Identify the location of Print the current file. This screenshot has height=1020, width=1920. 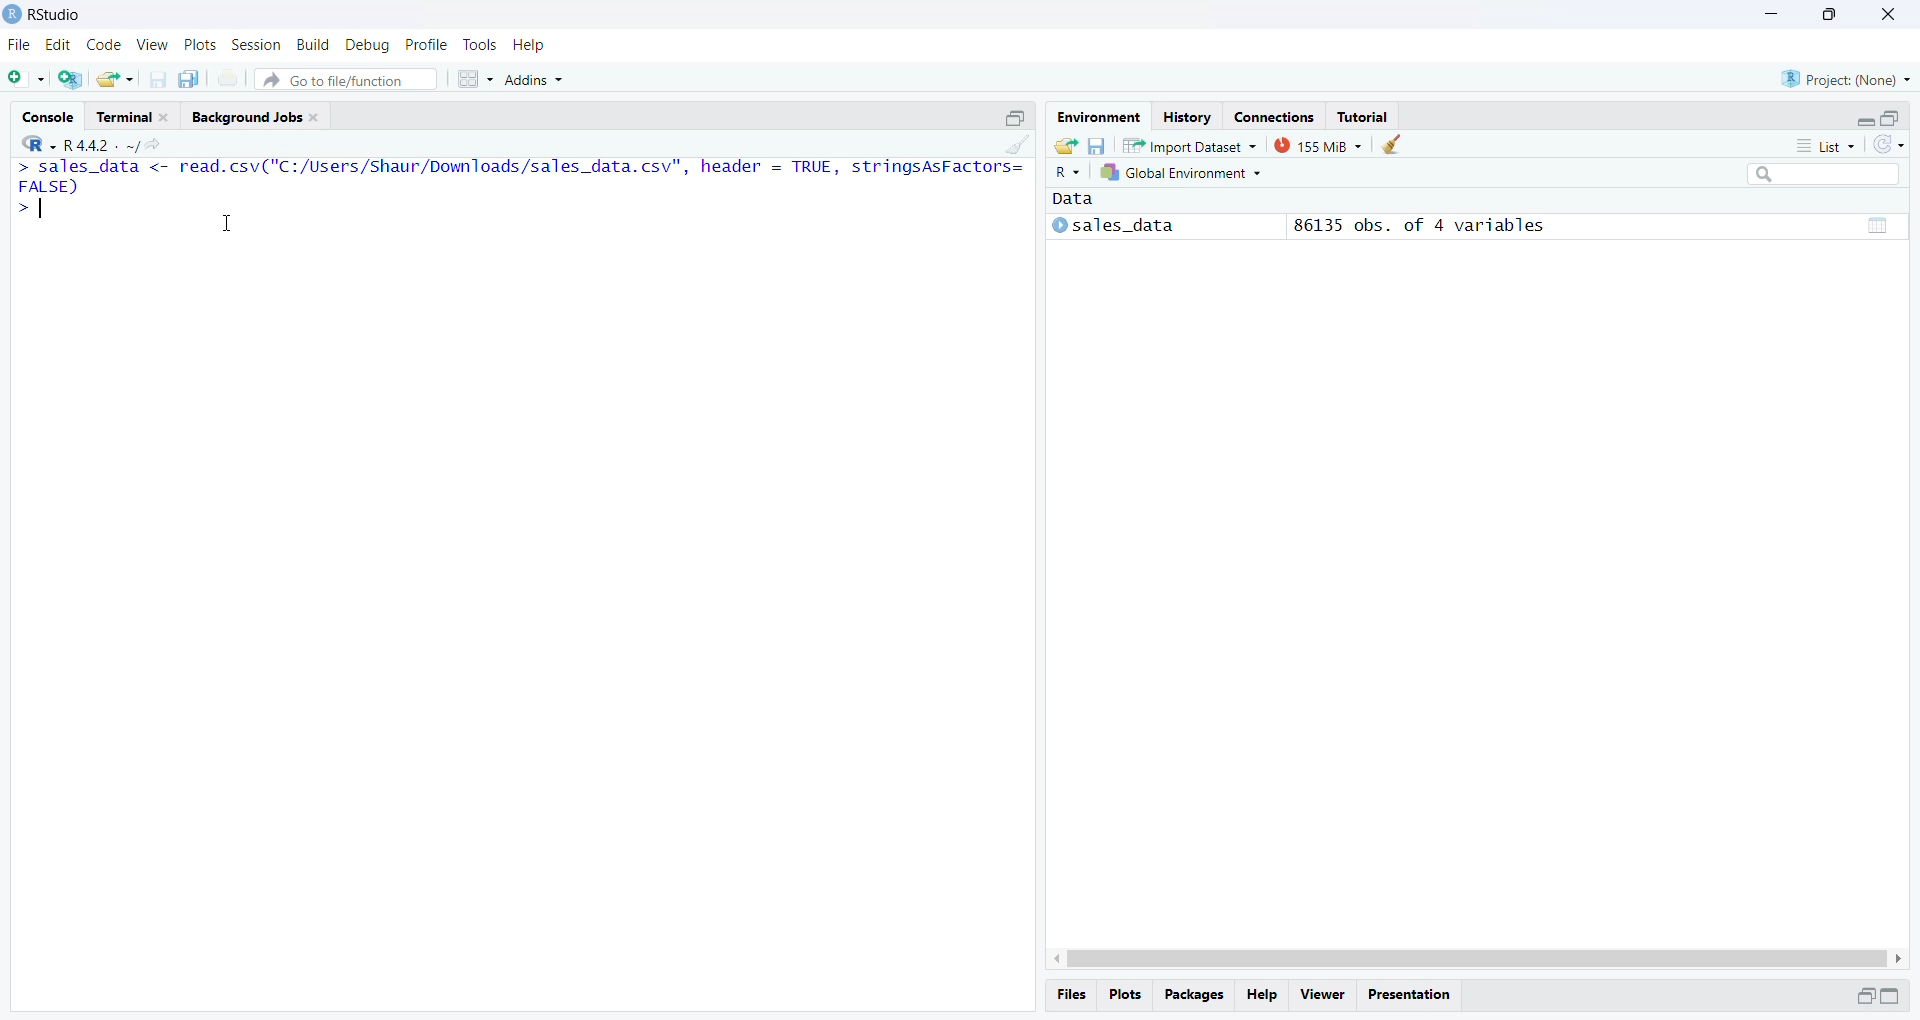
(226, 81).